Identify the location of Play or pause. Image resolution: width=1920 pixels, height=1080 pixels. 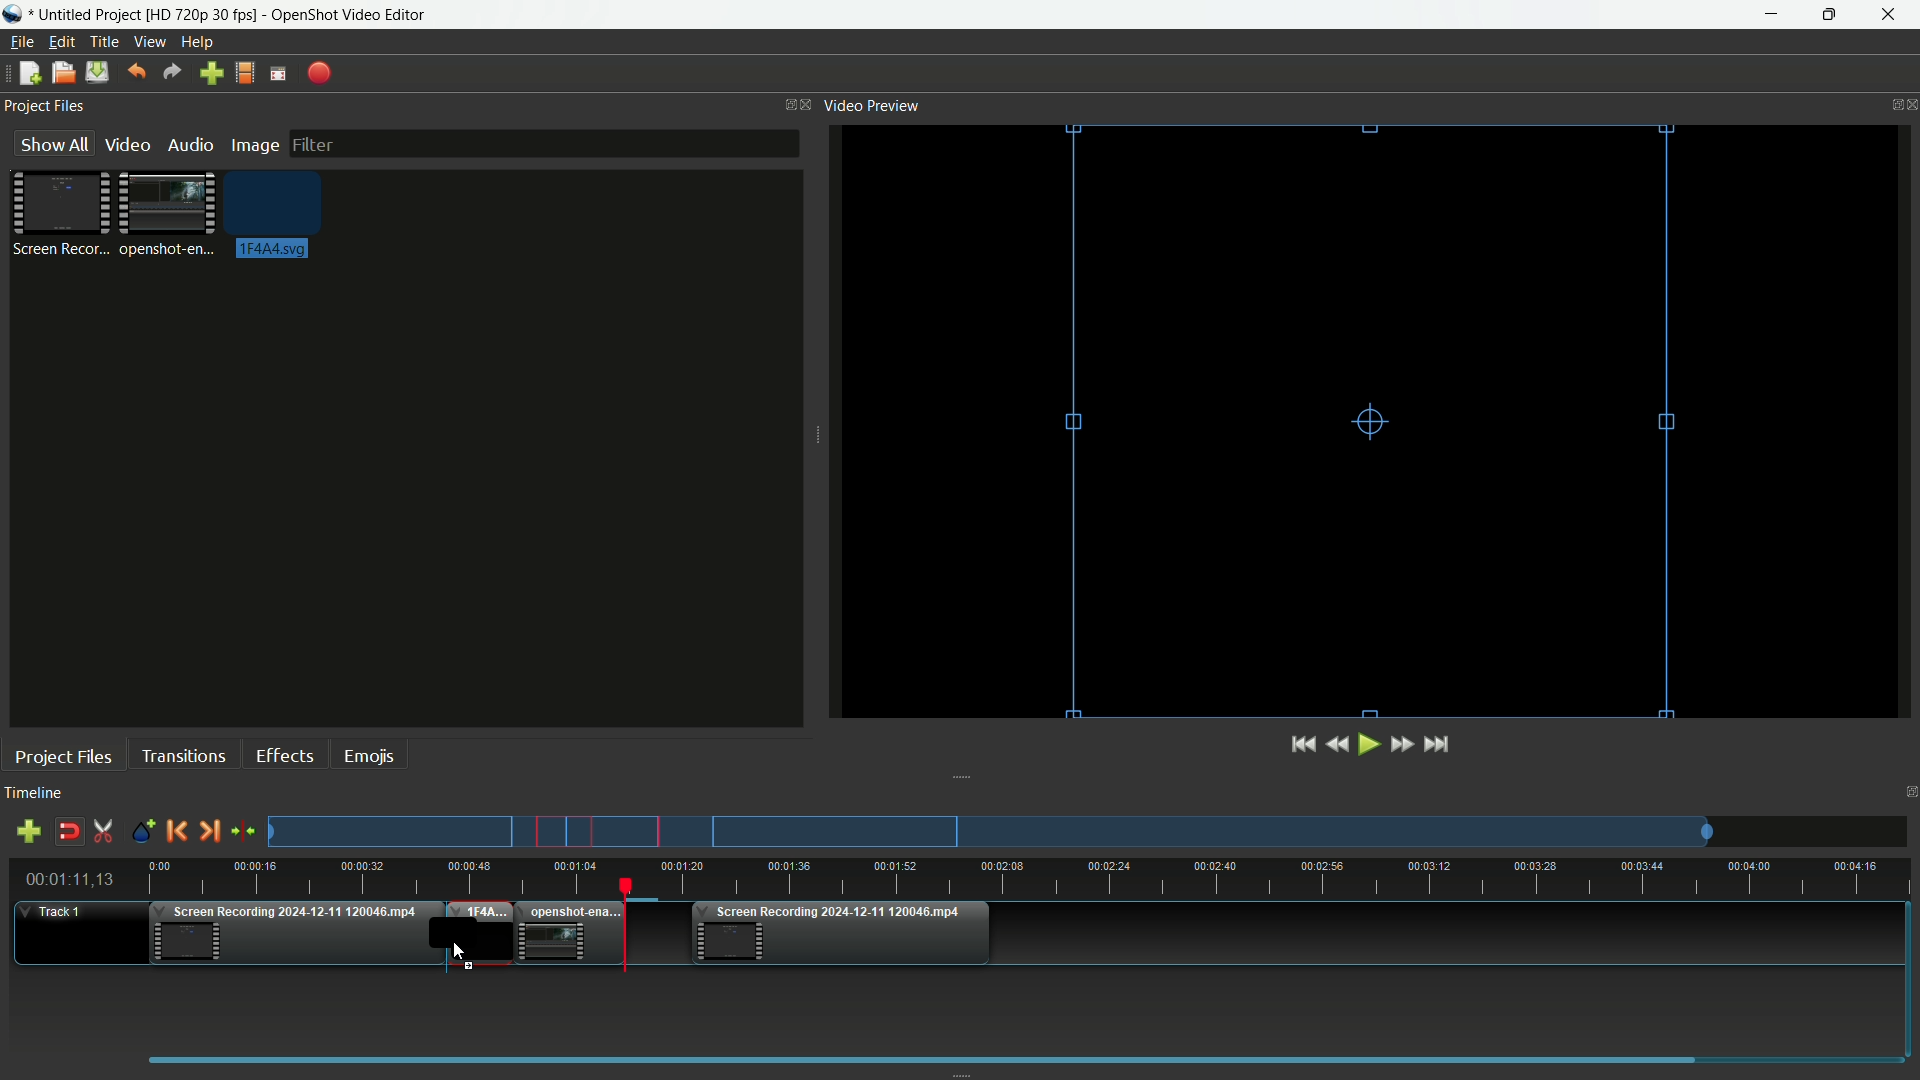
(1371, 745).